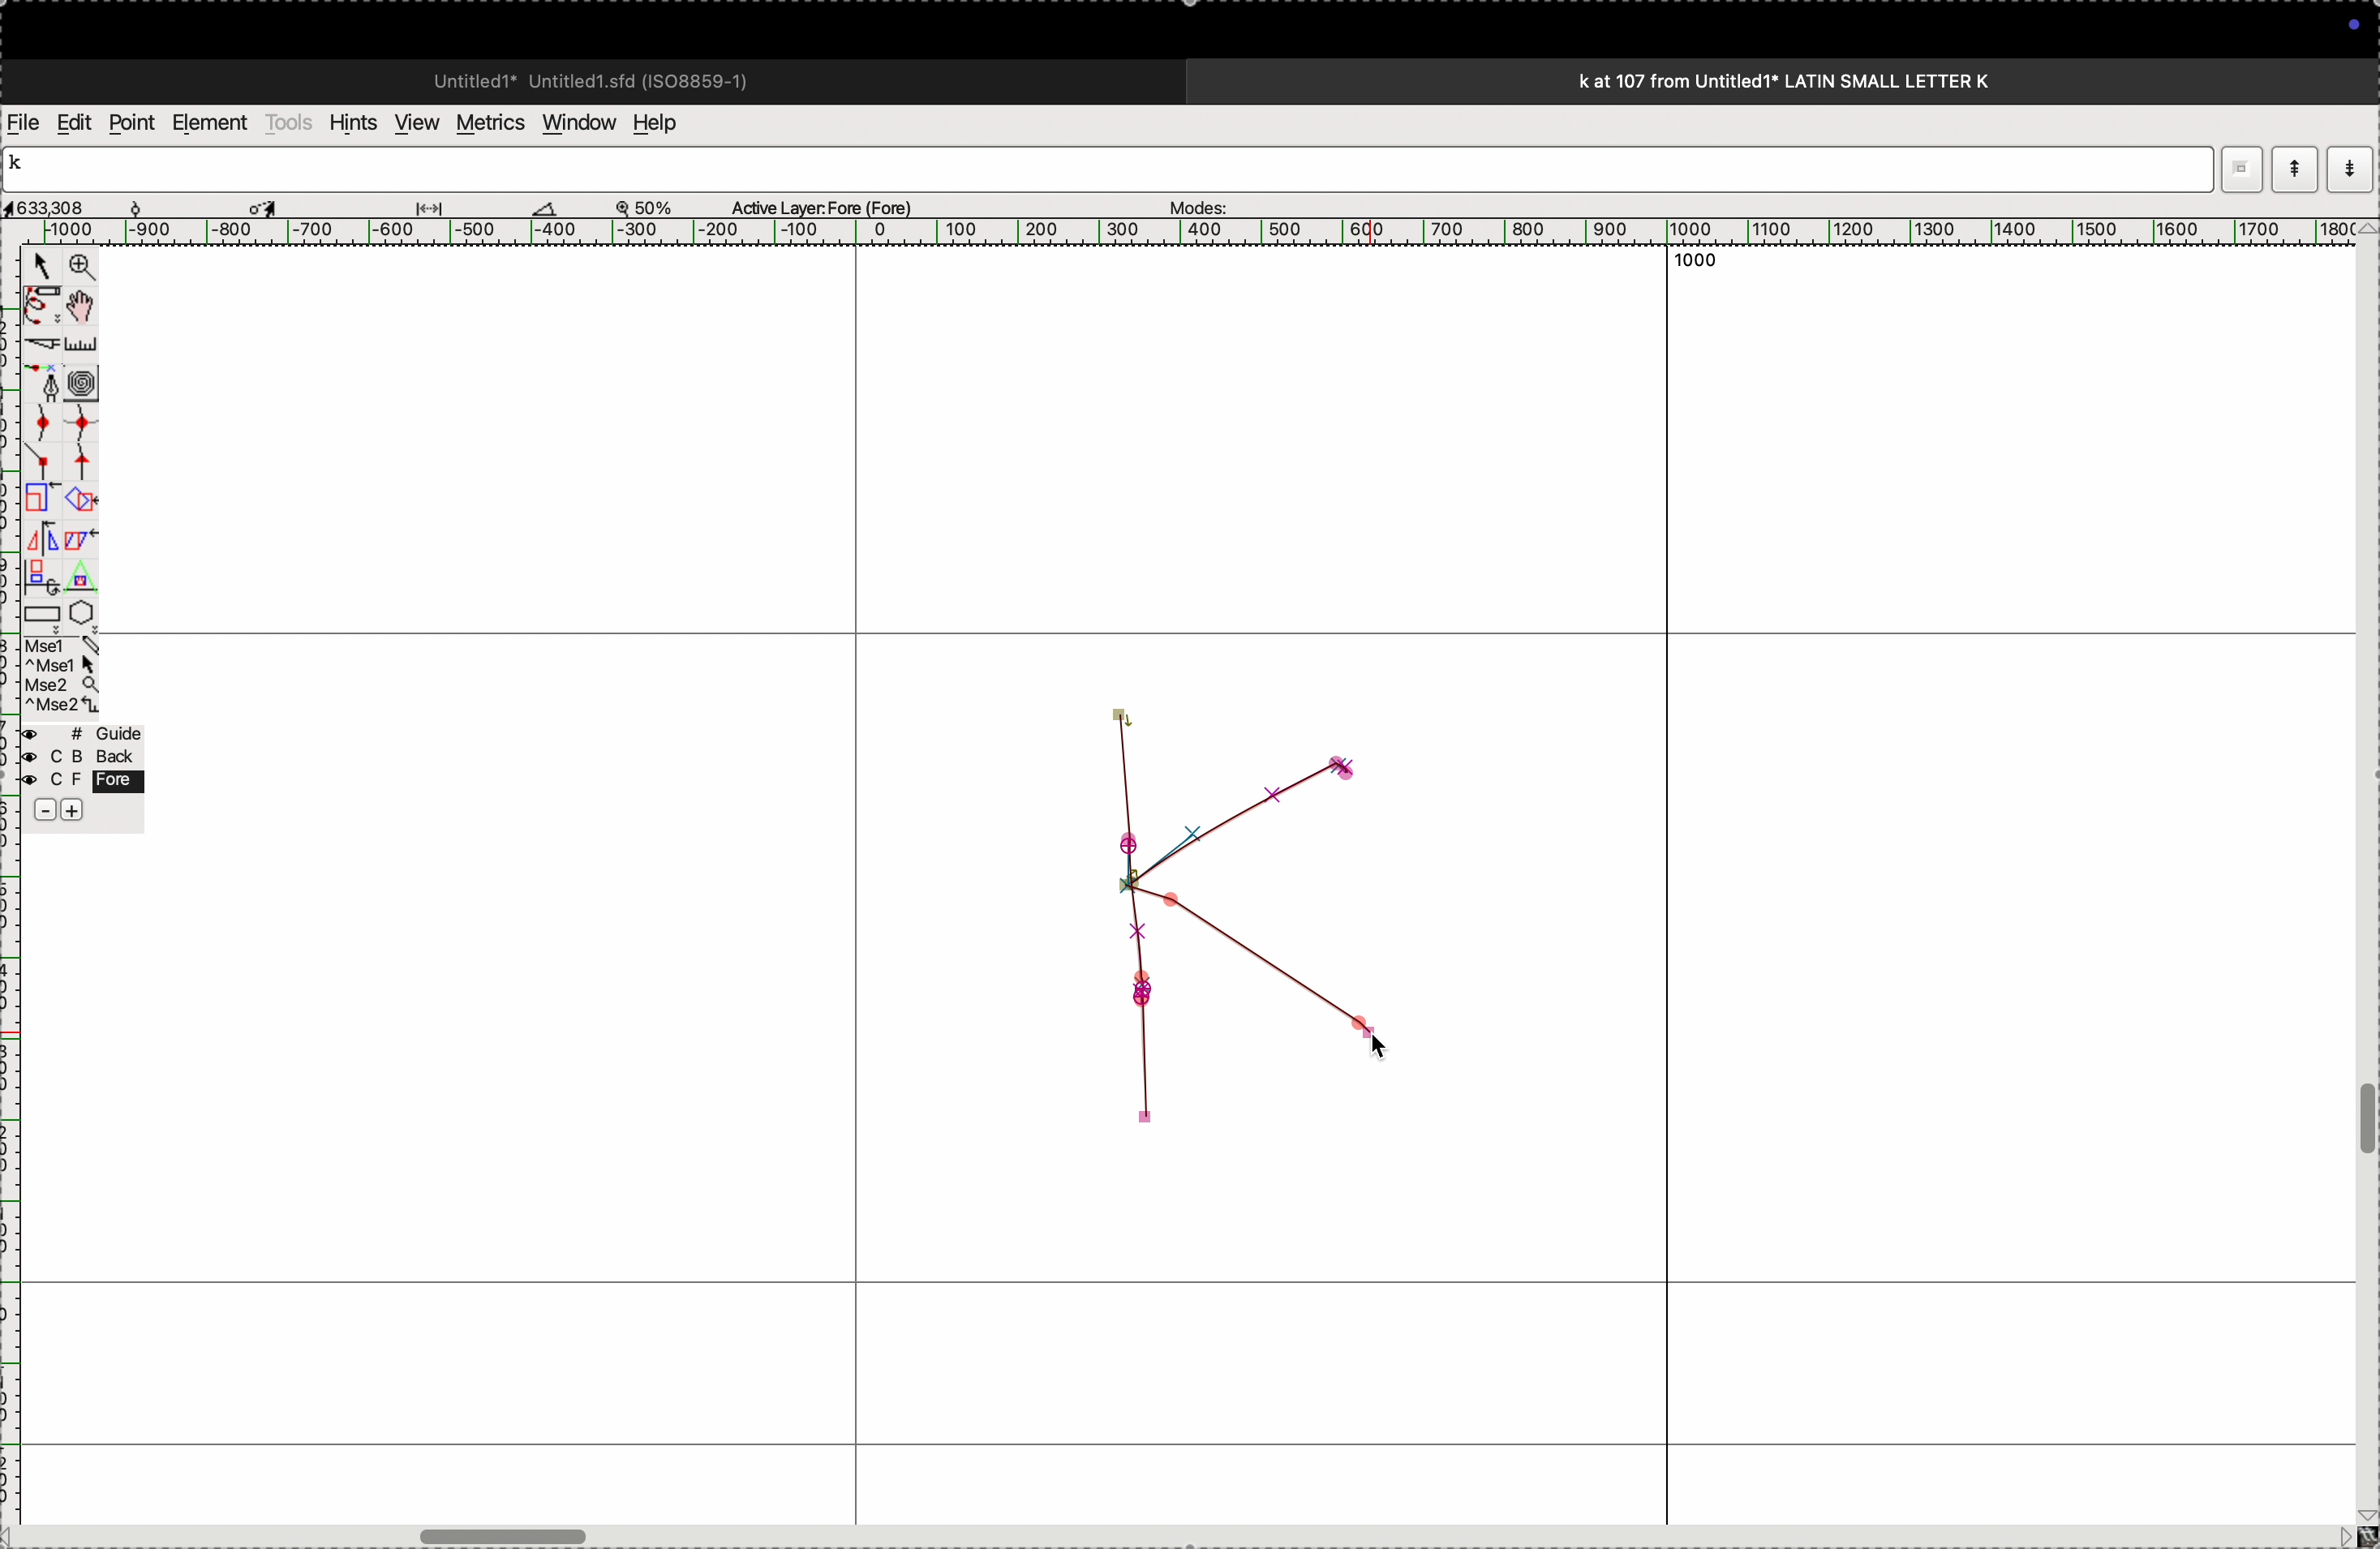 This screenshot has width=2380, height=1549. I want to click on point, so click(131, 123).